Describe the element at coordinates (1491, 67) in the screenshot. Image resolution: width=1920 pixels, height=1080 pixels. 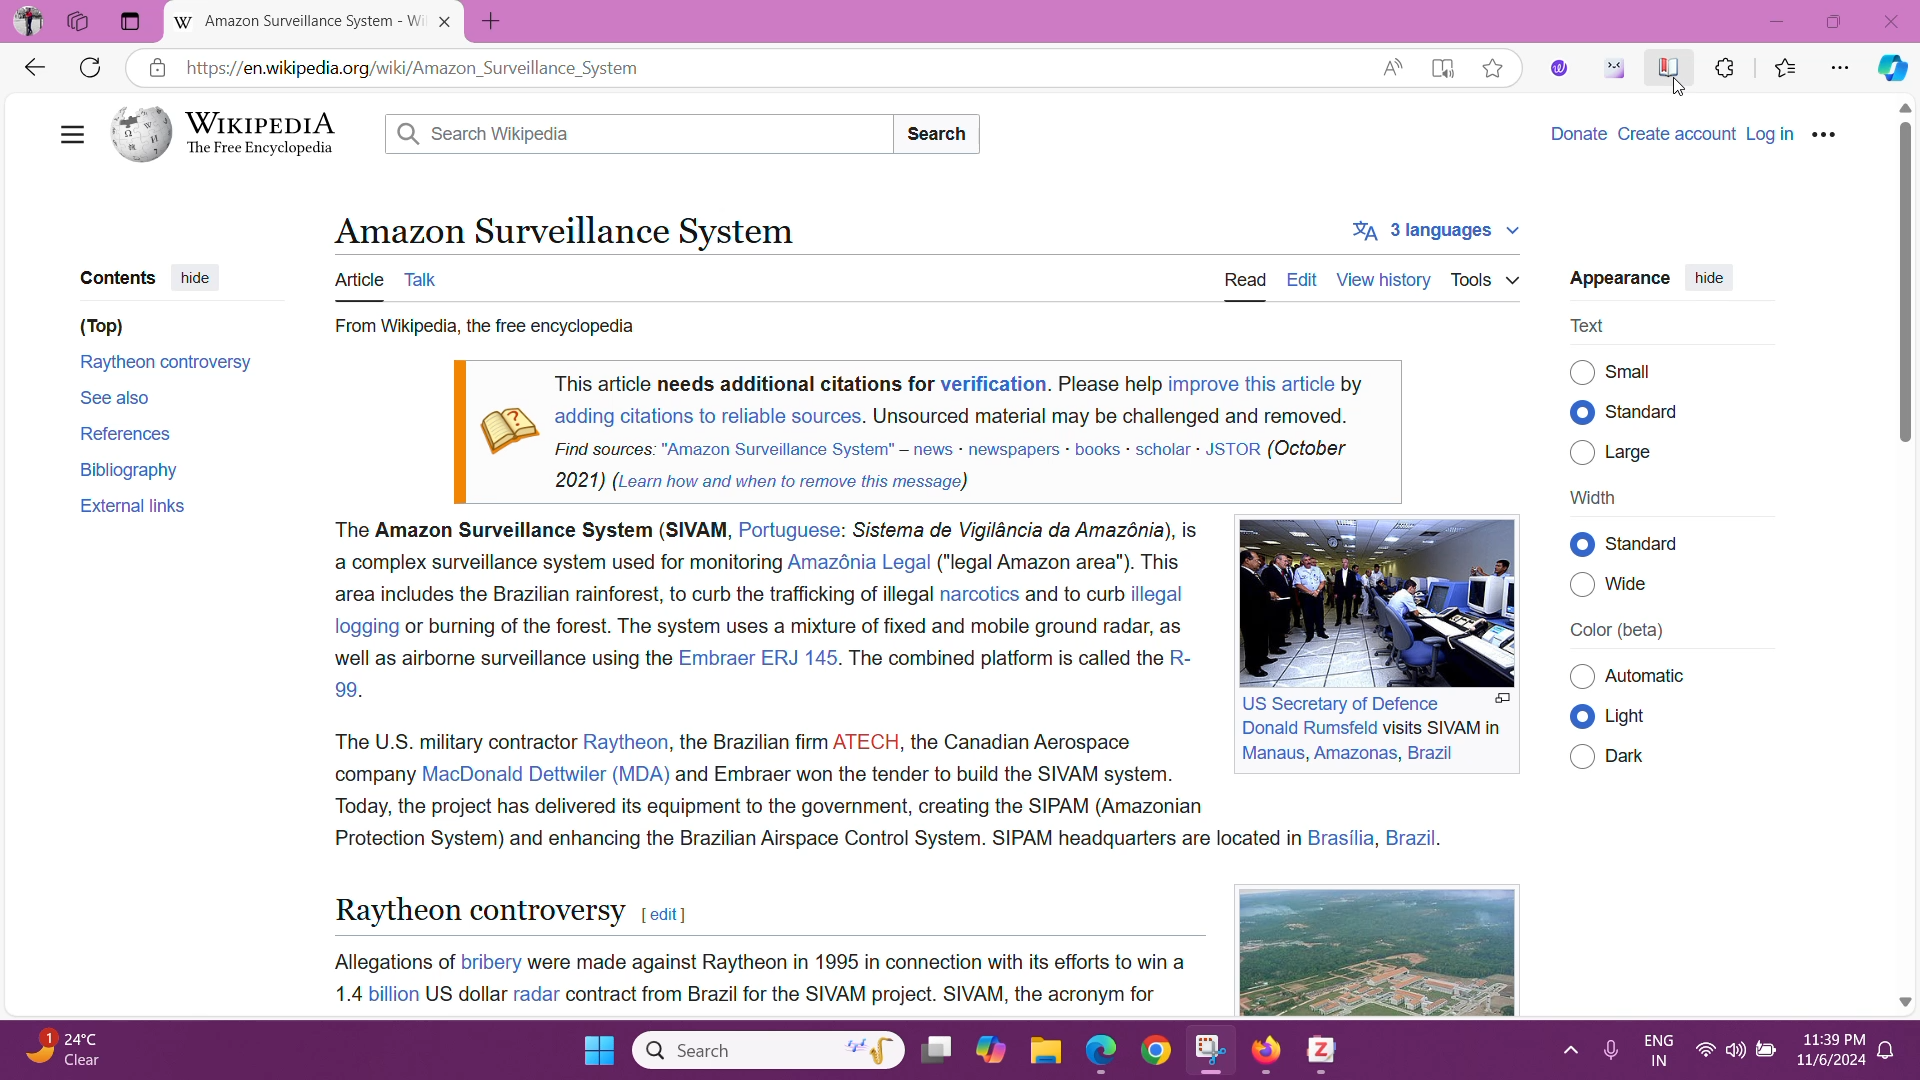
I see `Add this page to favorites` at that location.